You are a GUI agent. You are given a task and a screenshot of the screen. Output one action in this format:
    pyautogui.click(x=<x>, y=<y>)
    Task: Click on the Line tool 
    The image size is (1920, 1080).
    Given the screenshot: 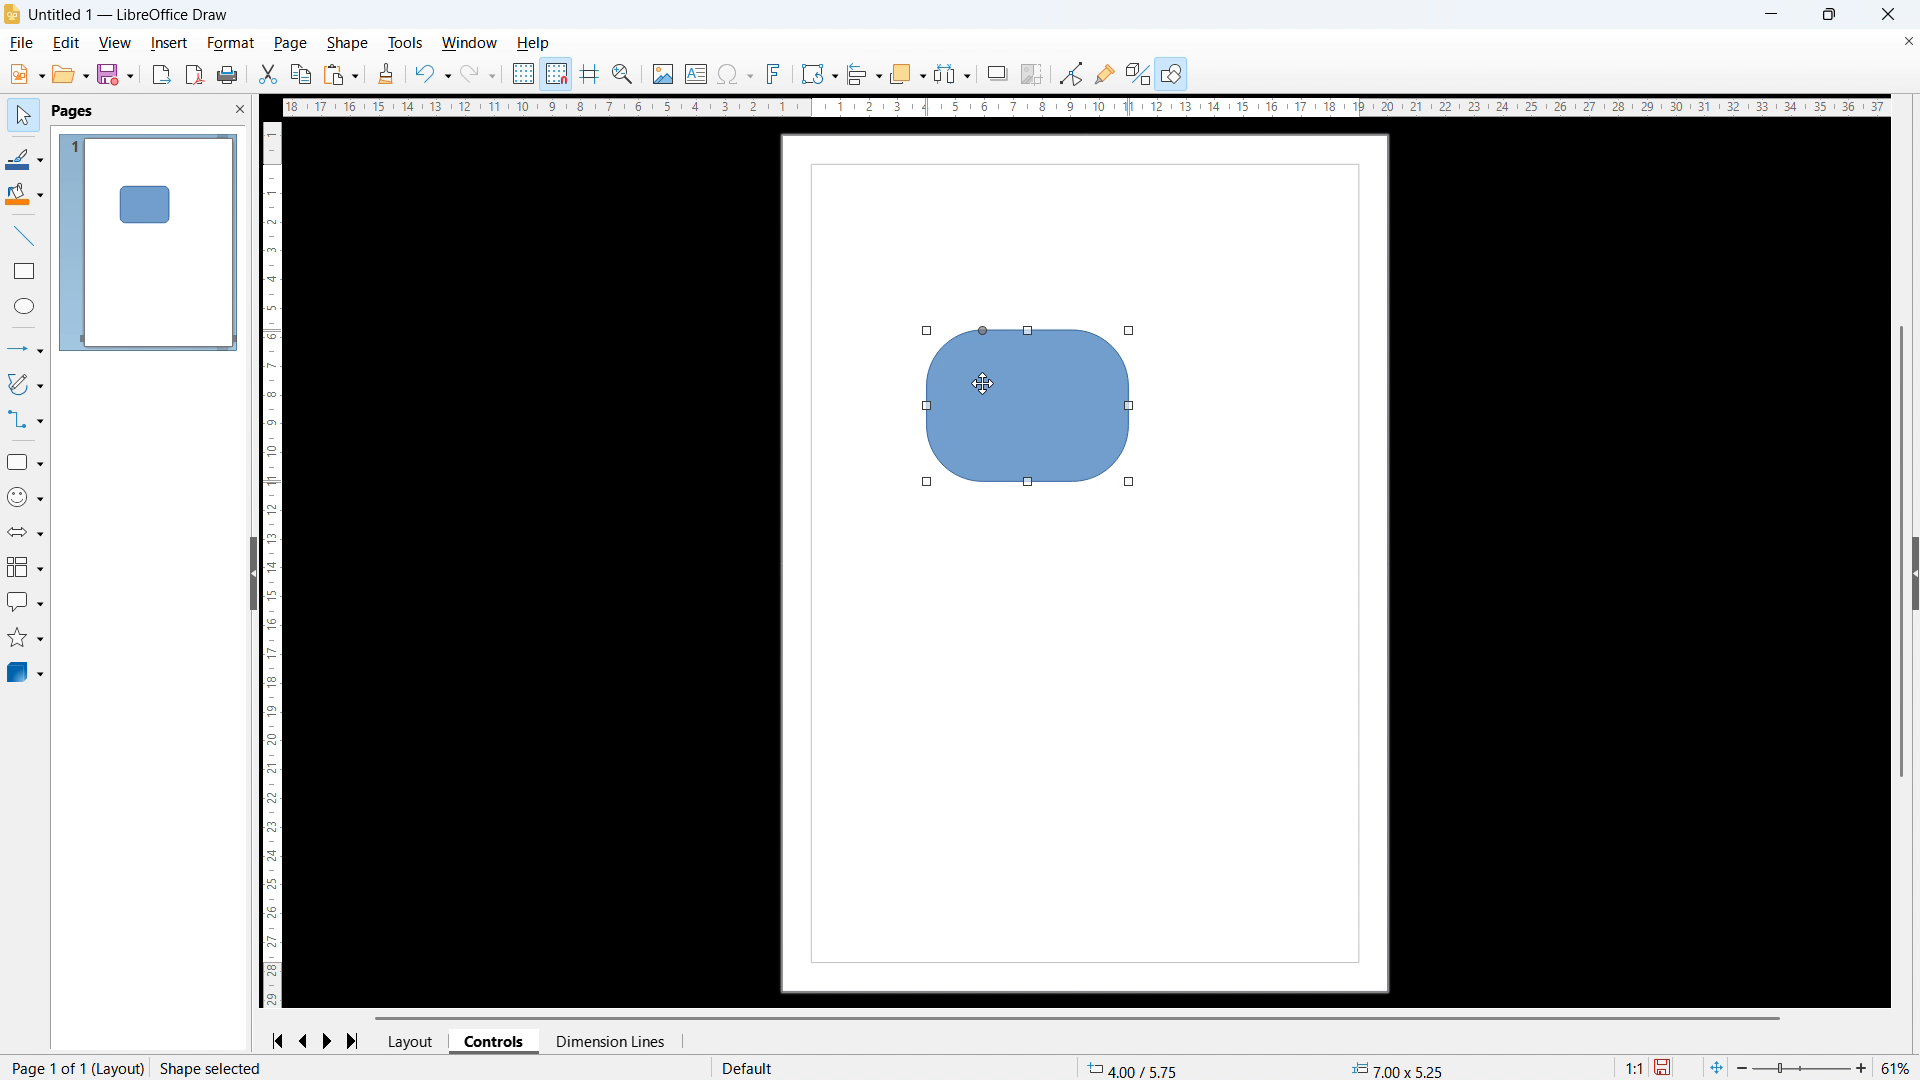 What is the action you would take?
    pyautogui.click(x=22, y=236)
    